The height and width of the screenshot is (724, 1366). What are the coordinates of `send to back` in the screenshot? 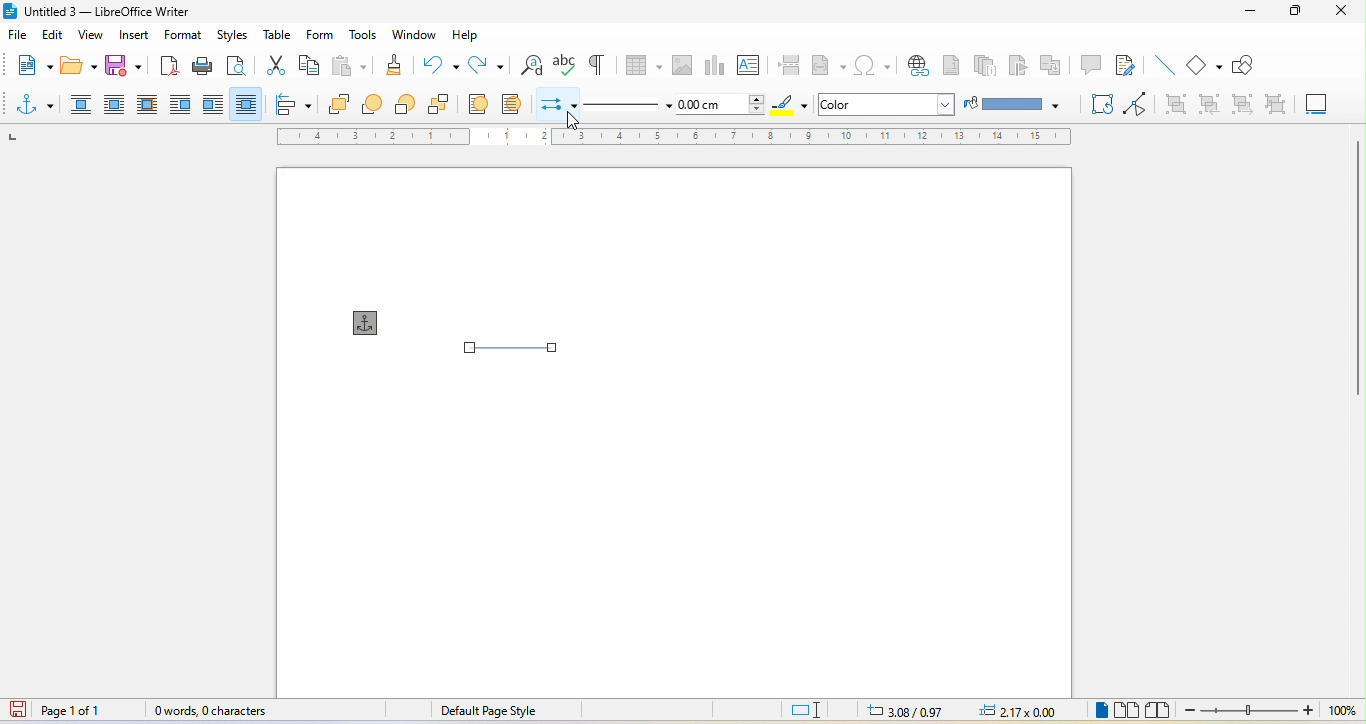 It's located at (443, 107).